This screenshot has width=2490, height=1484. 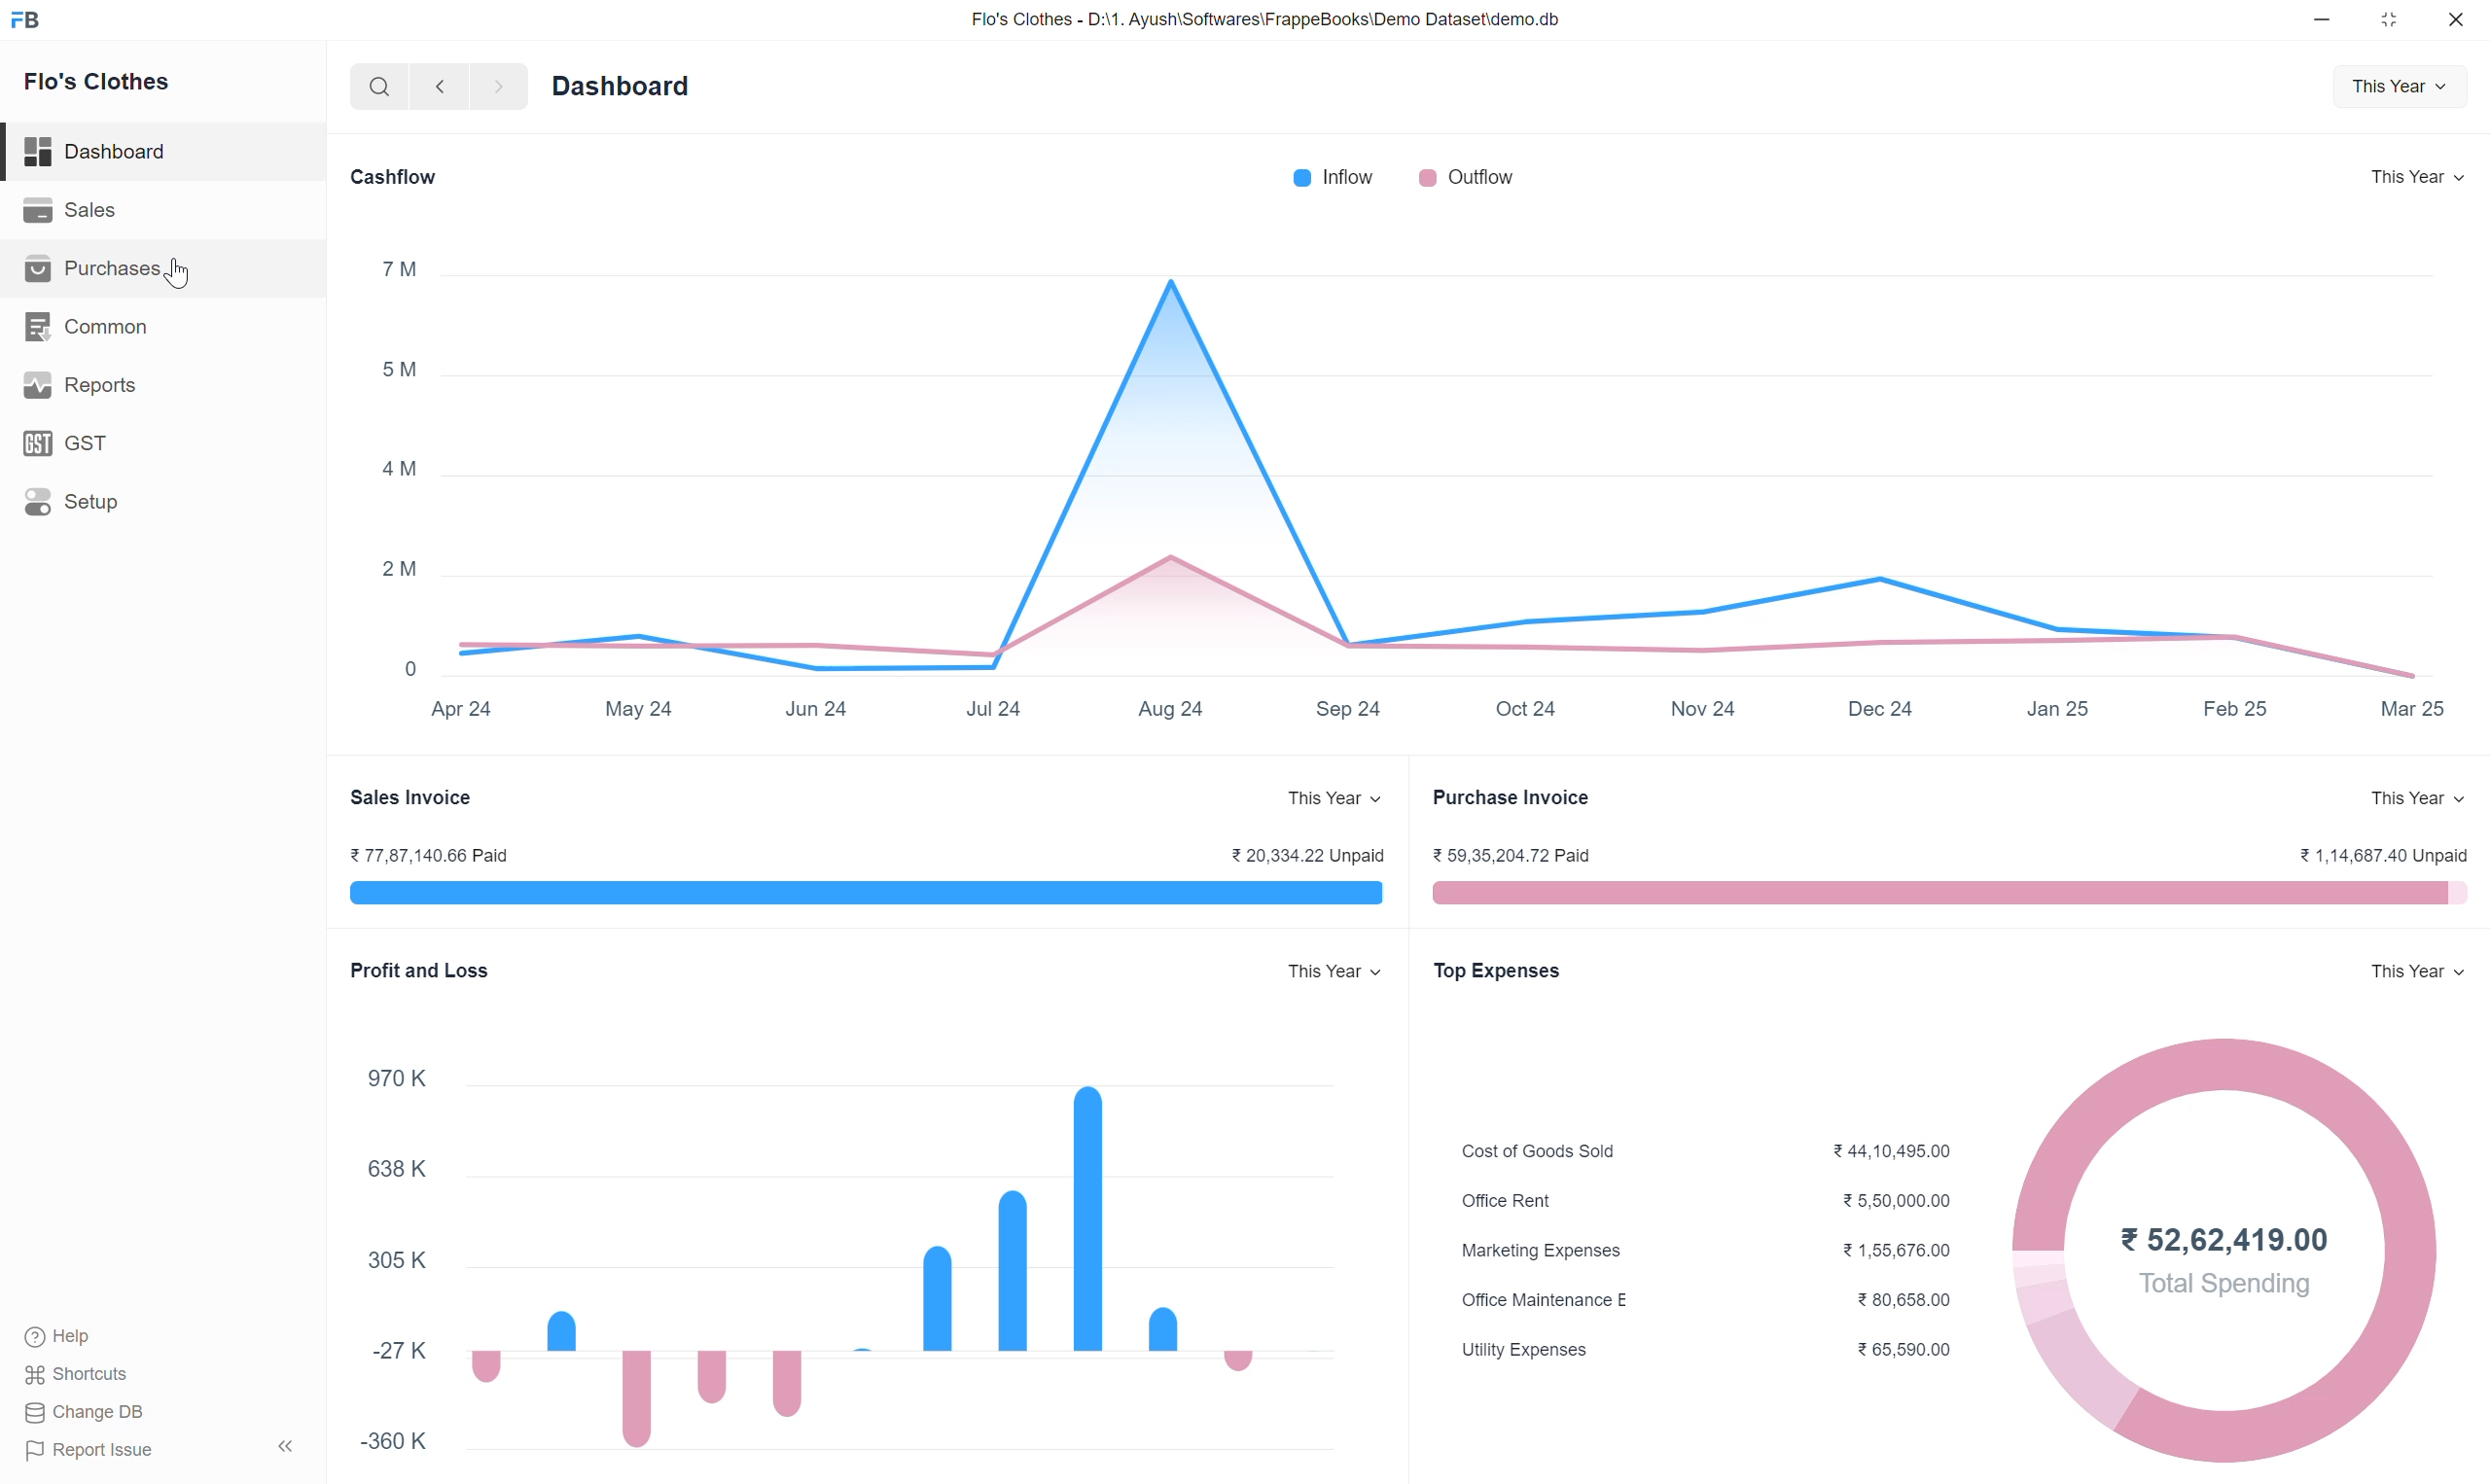 I want to click on 4M, so click(x=397, y=470).